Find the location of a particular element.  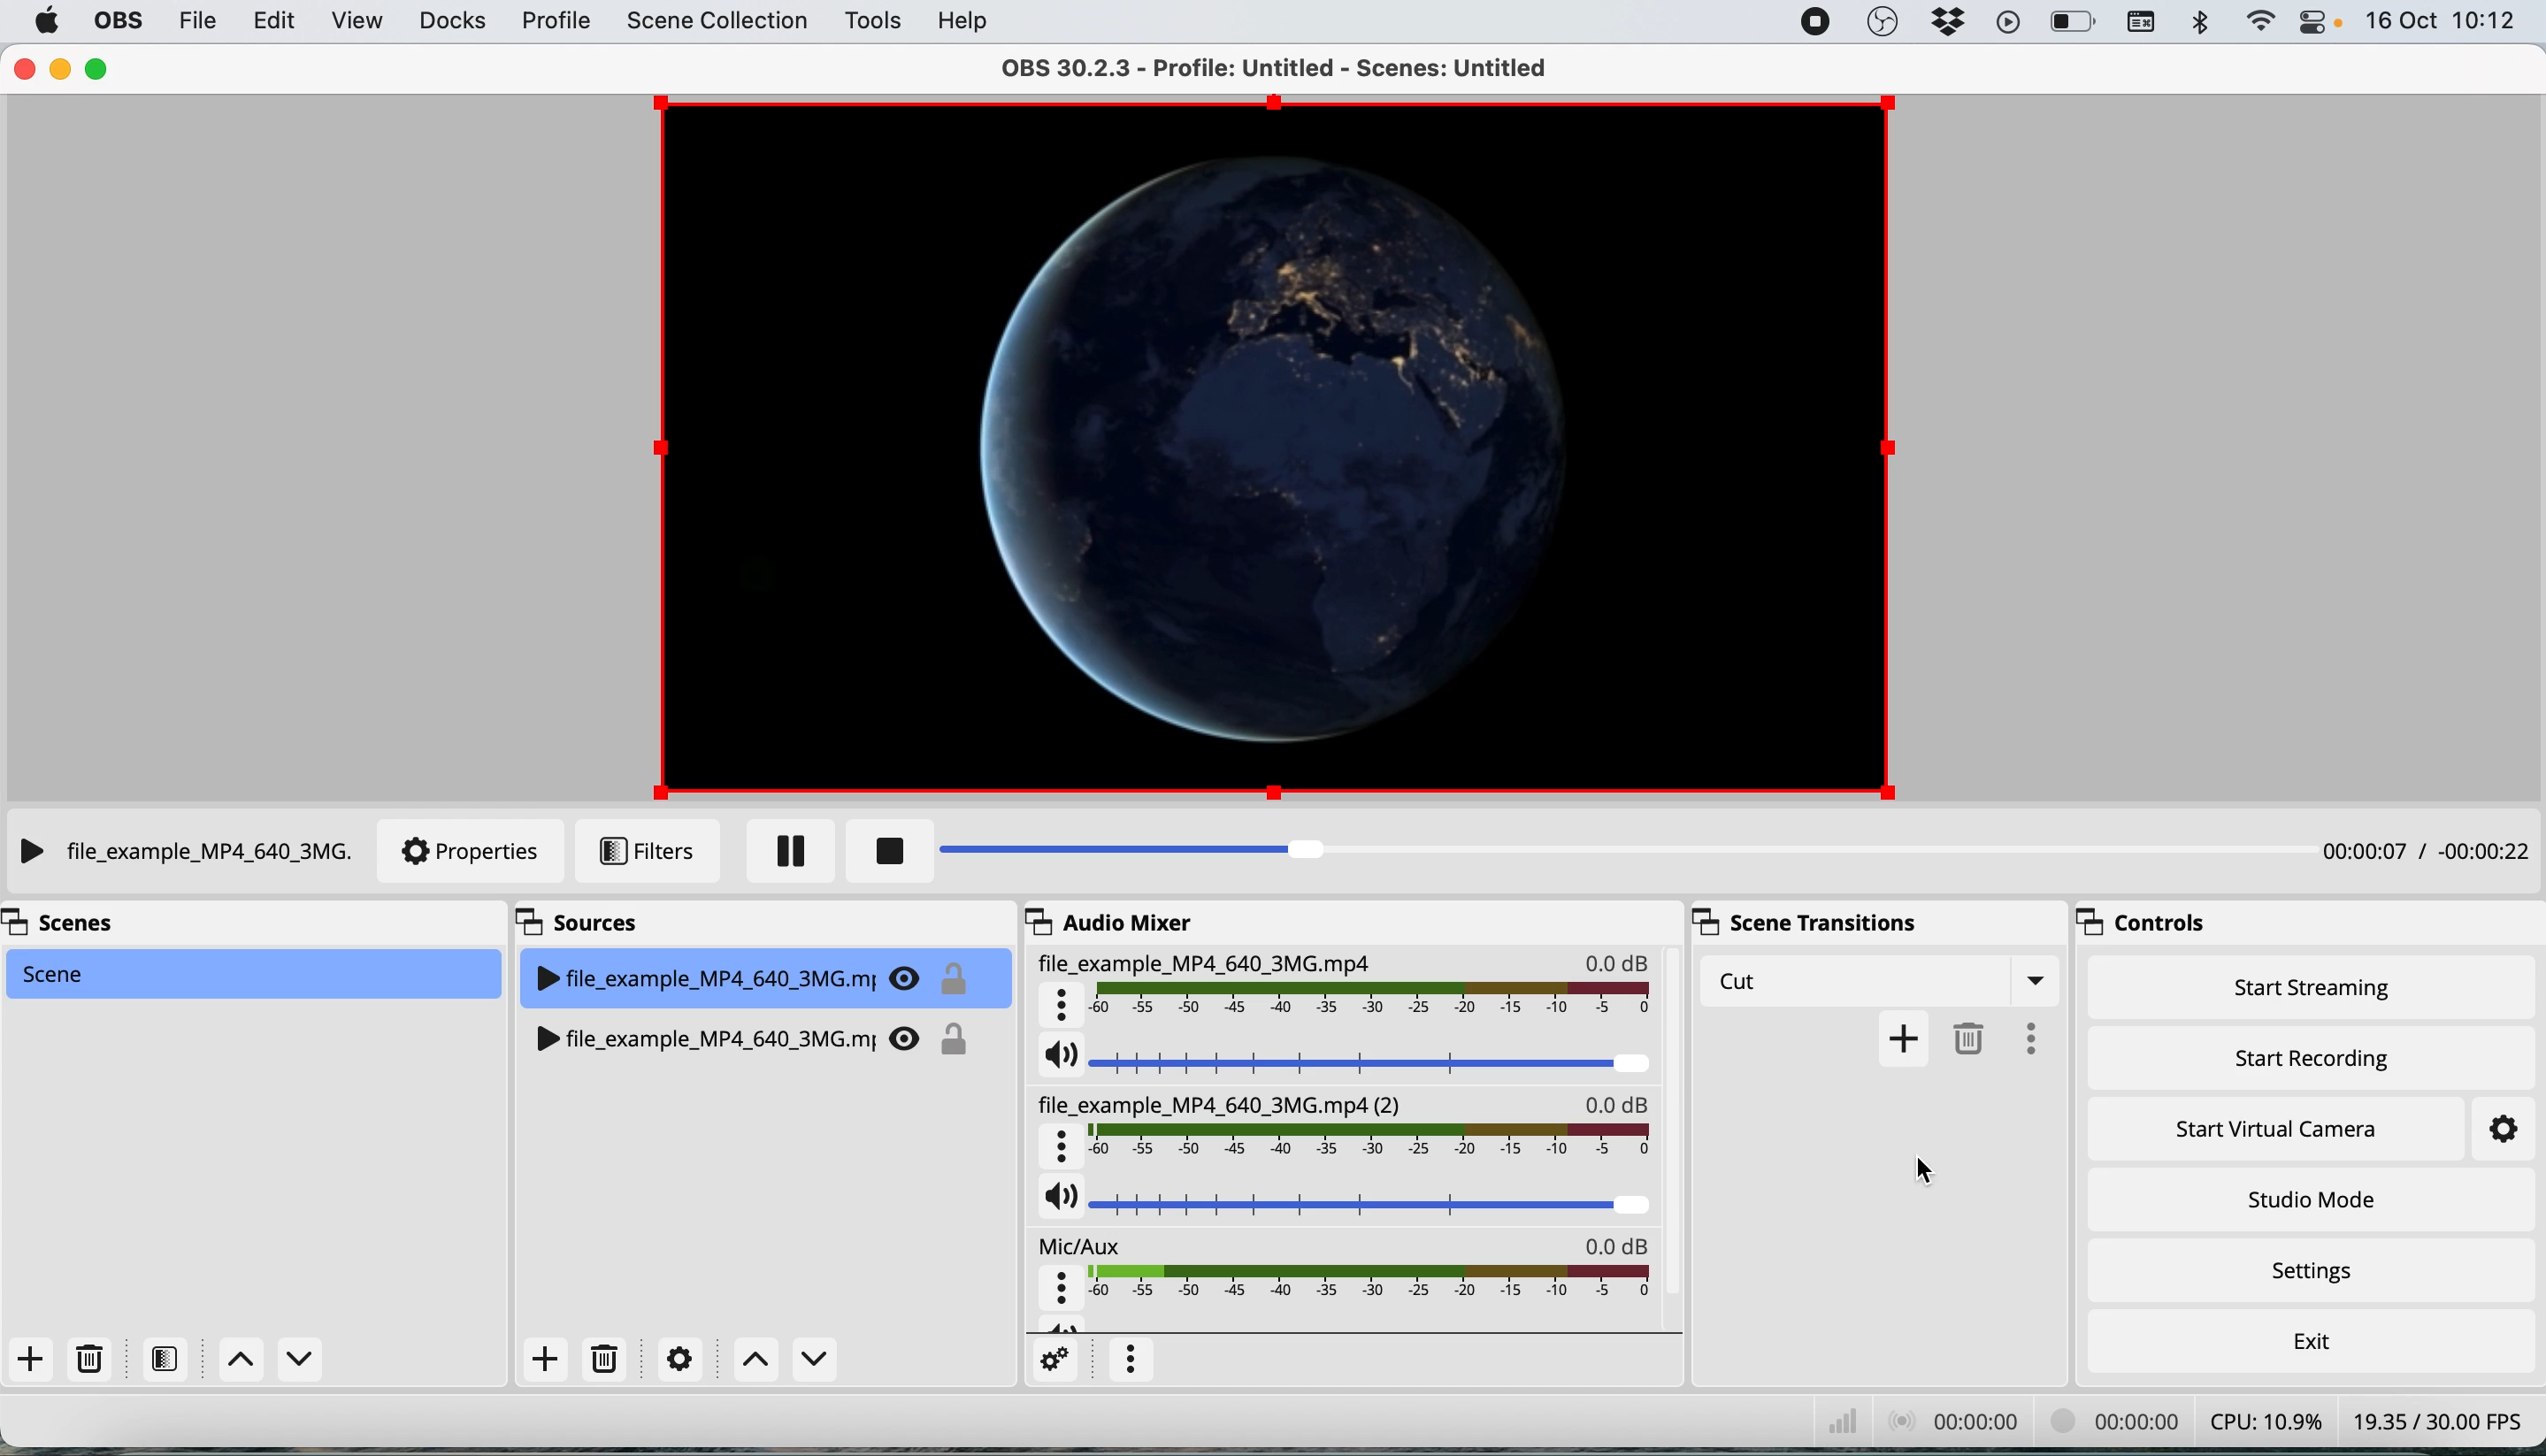

cursor is located at coordinates (1924, 1172).